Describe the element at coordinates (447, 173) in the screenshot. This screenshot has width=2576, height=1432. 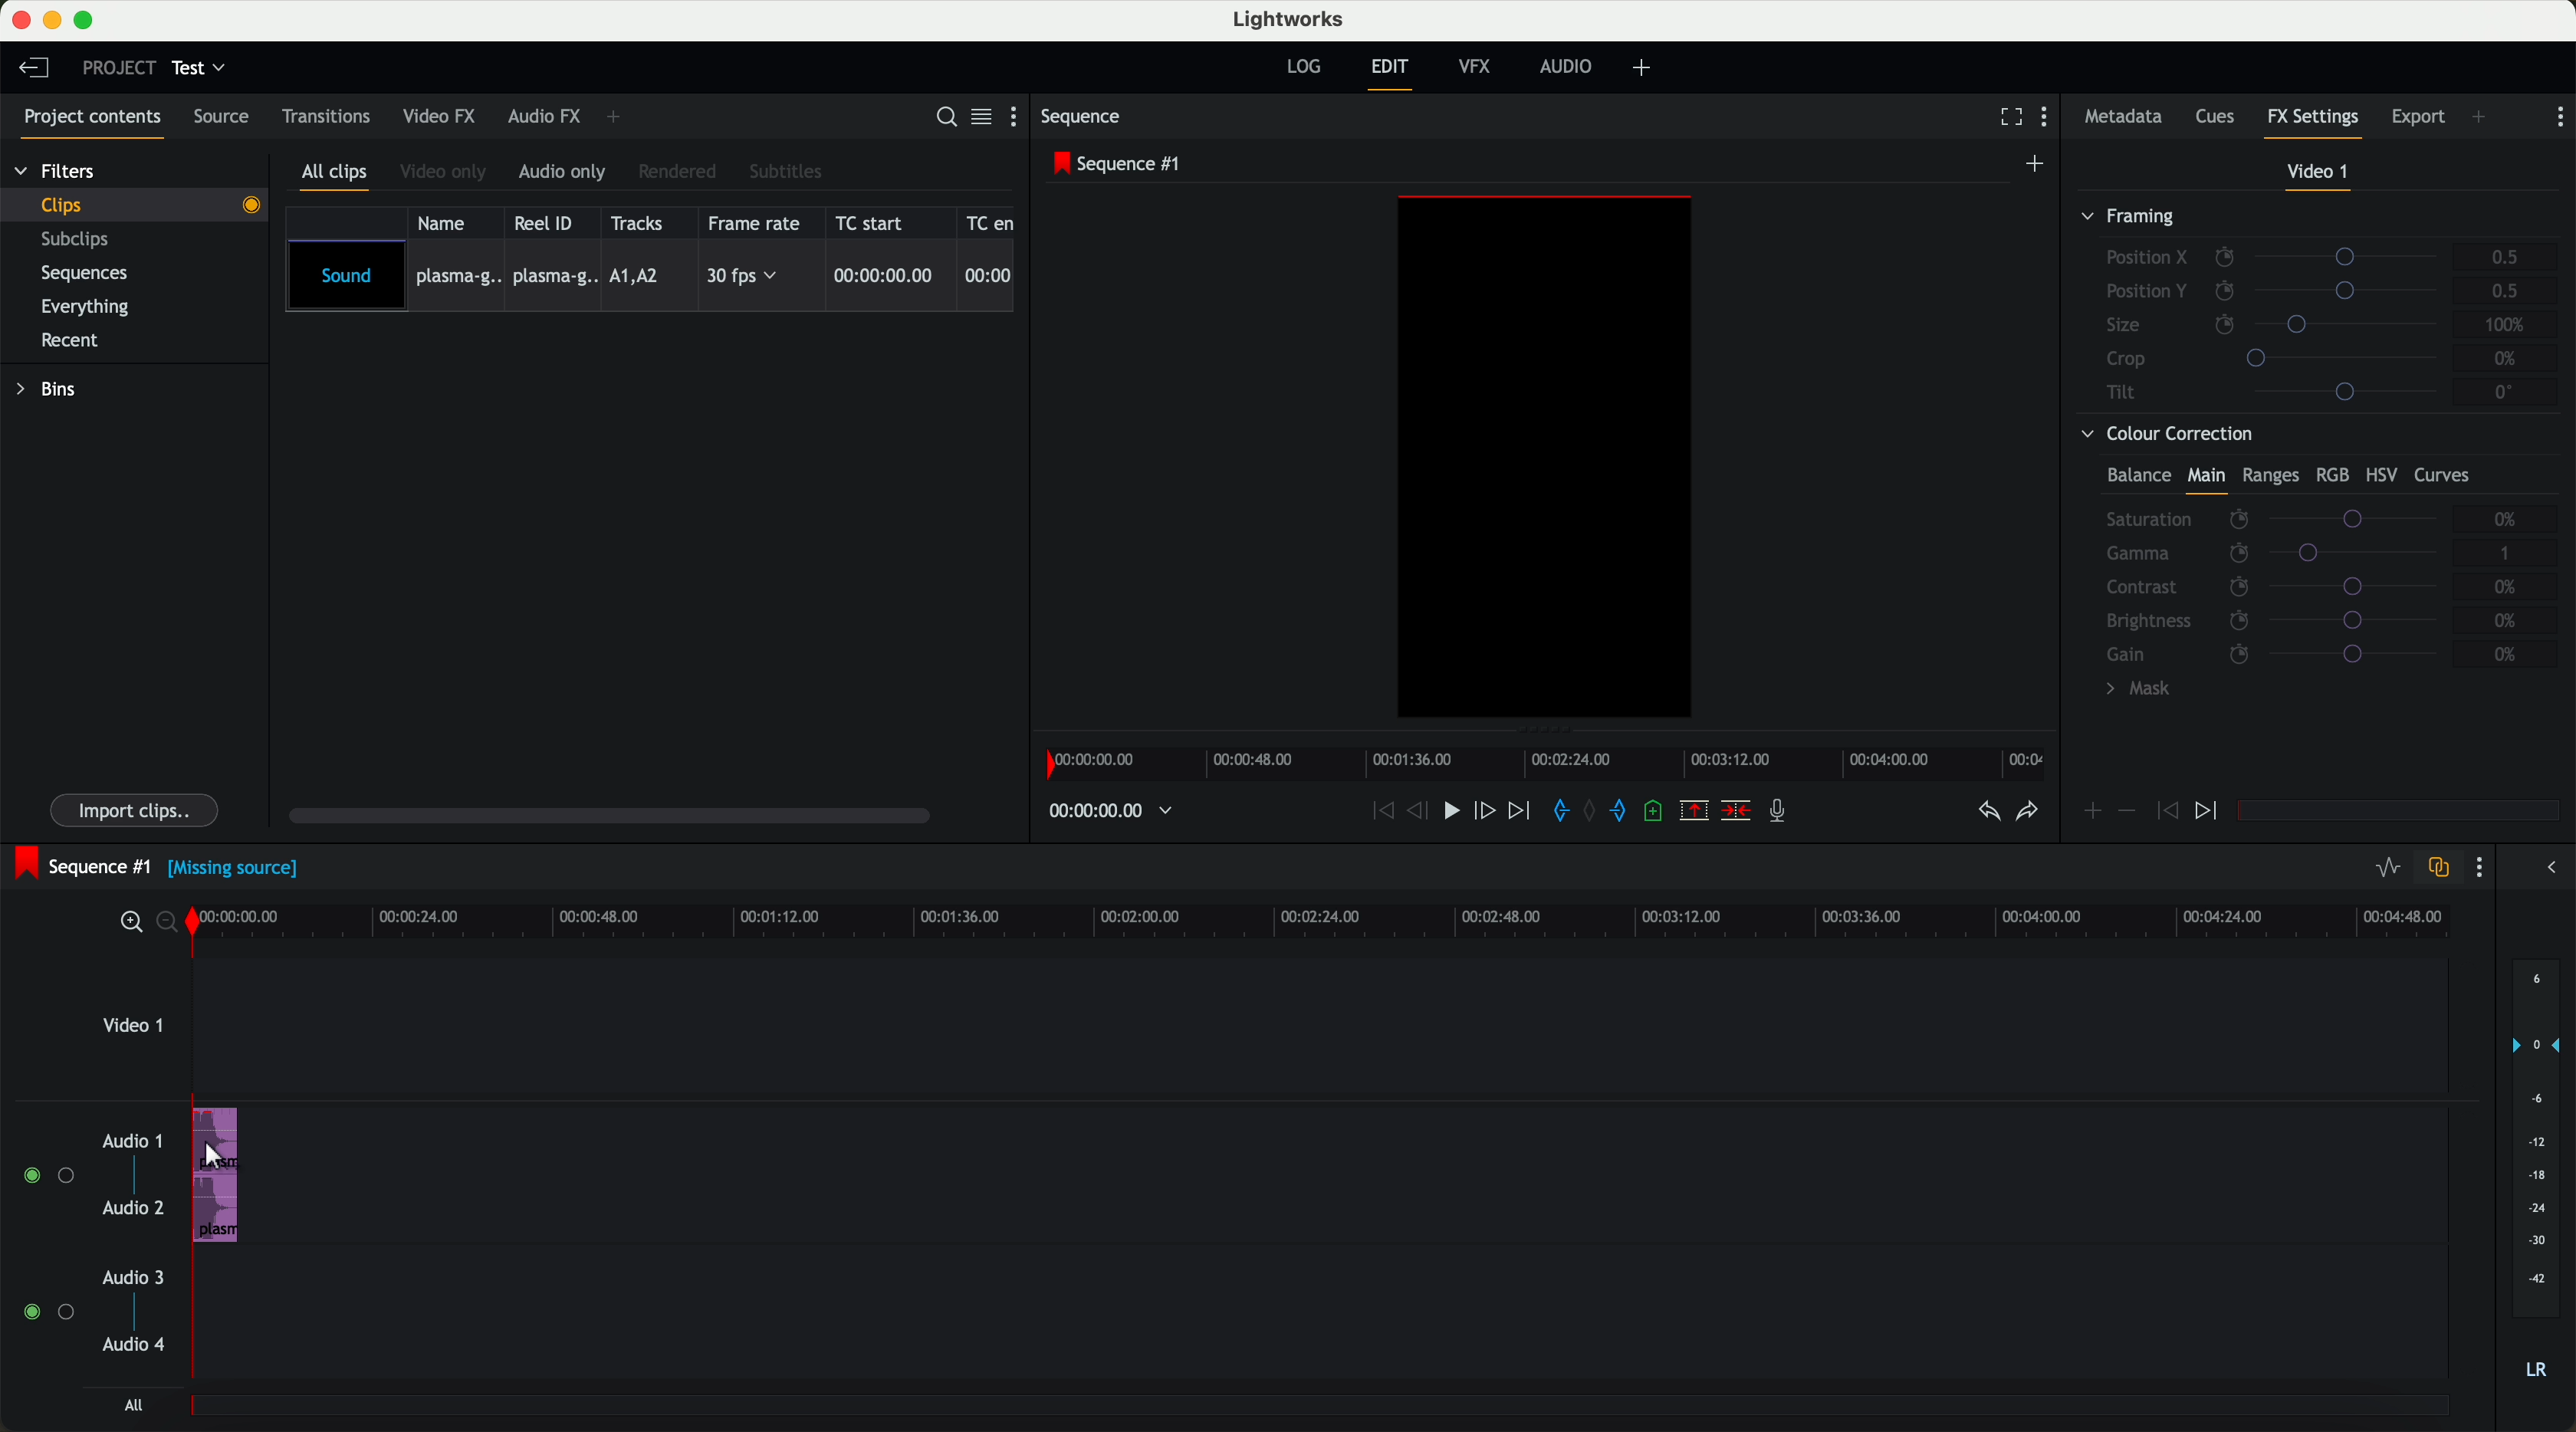
I see `video only` at that location.